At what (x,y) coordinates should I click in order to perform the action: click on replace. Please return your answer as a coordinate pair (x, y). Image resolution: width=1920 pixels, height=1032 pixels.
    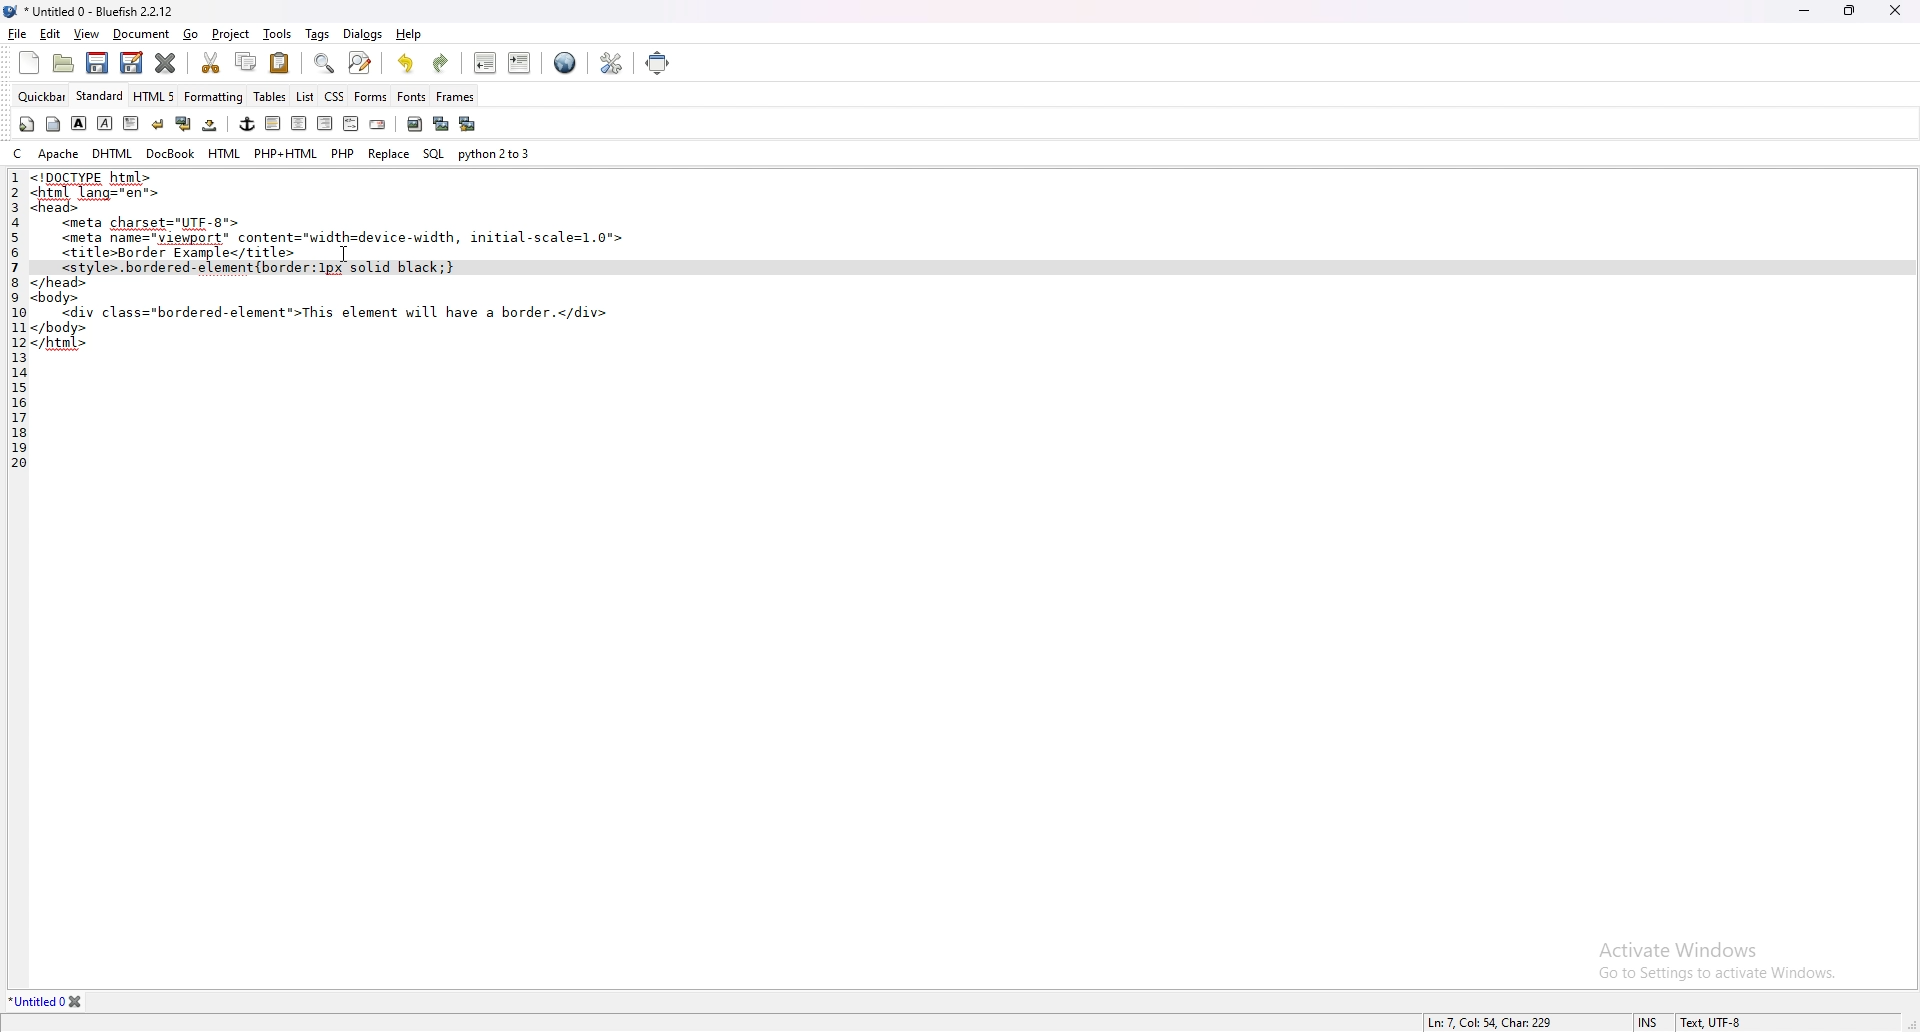
    Looking at the image, I should click on (389, 154).